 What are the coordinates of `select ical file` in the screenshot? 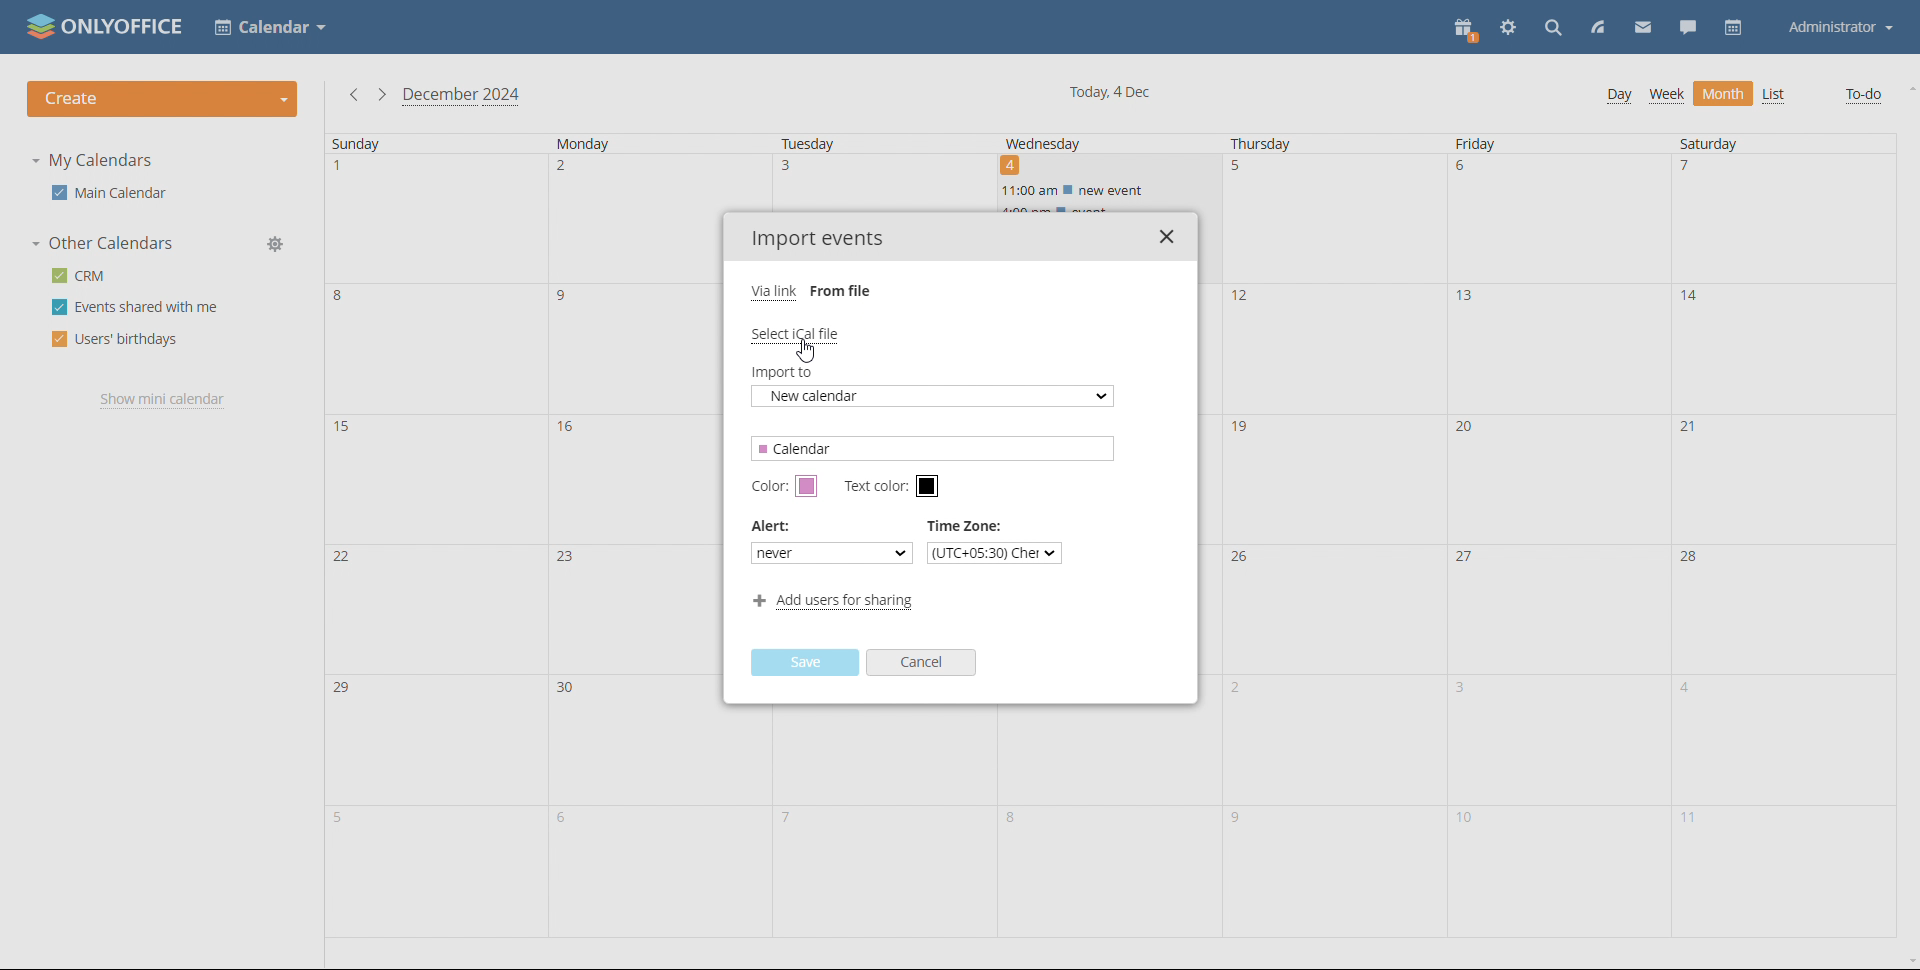 It's located at (794, 336).